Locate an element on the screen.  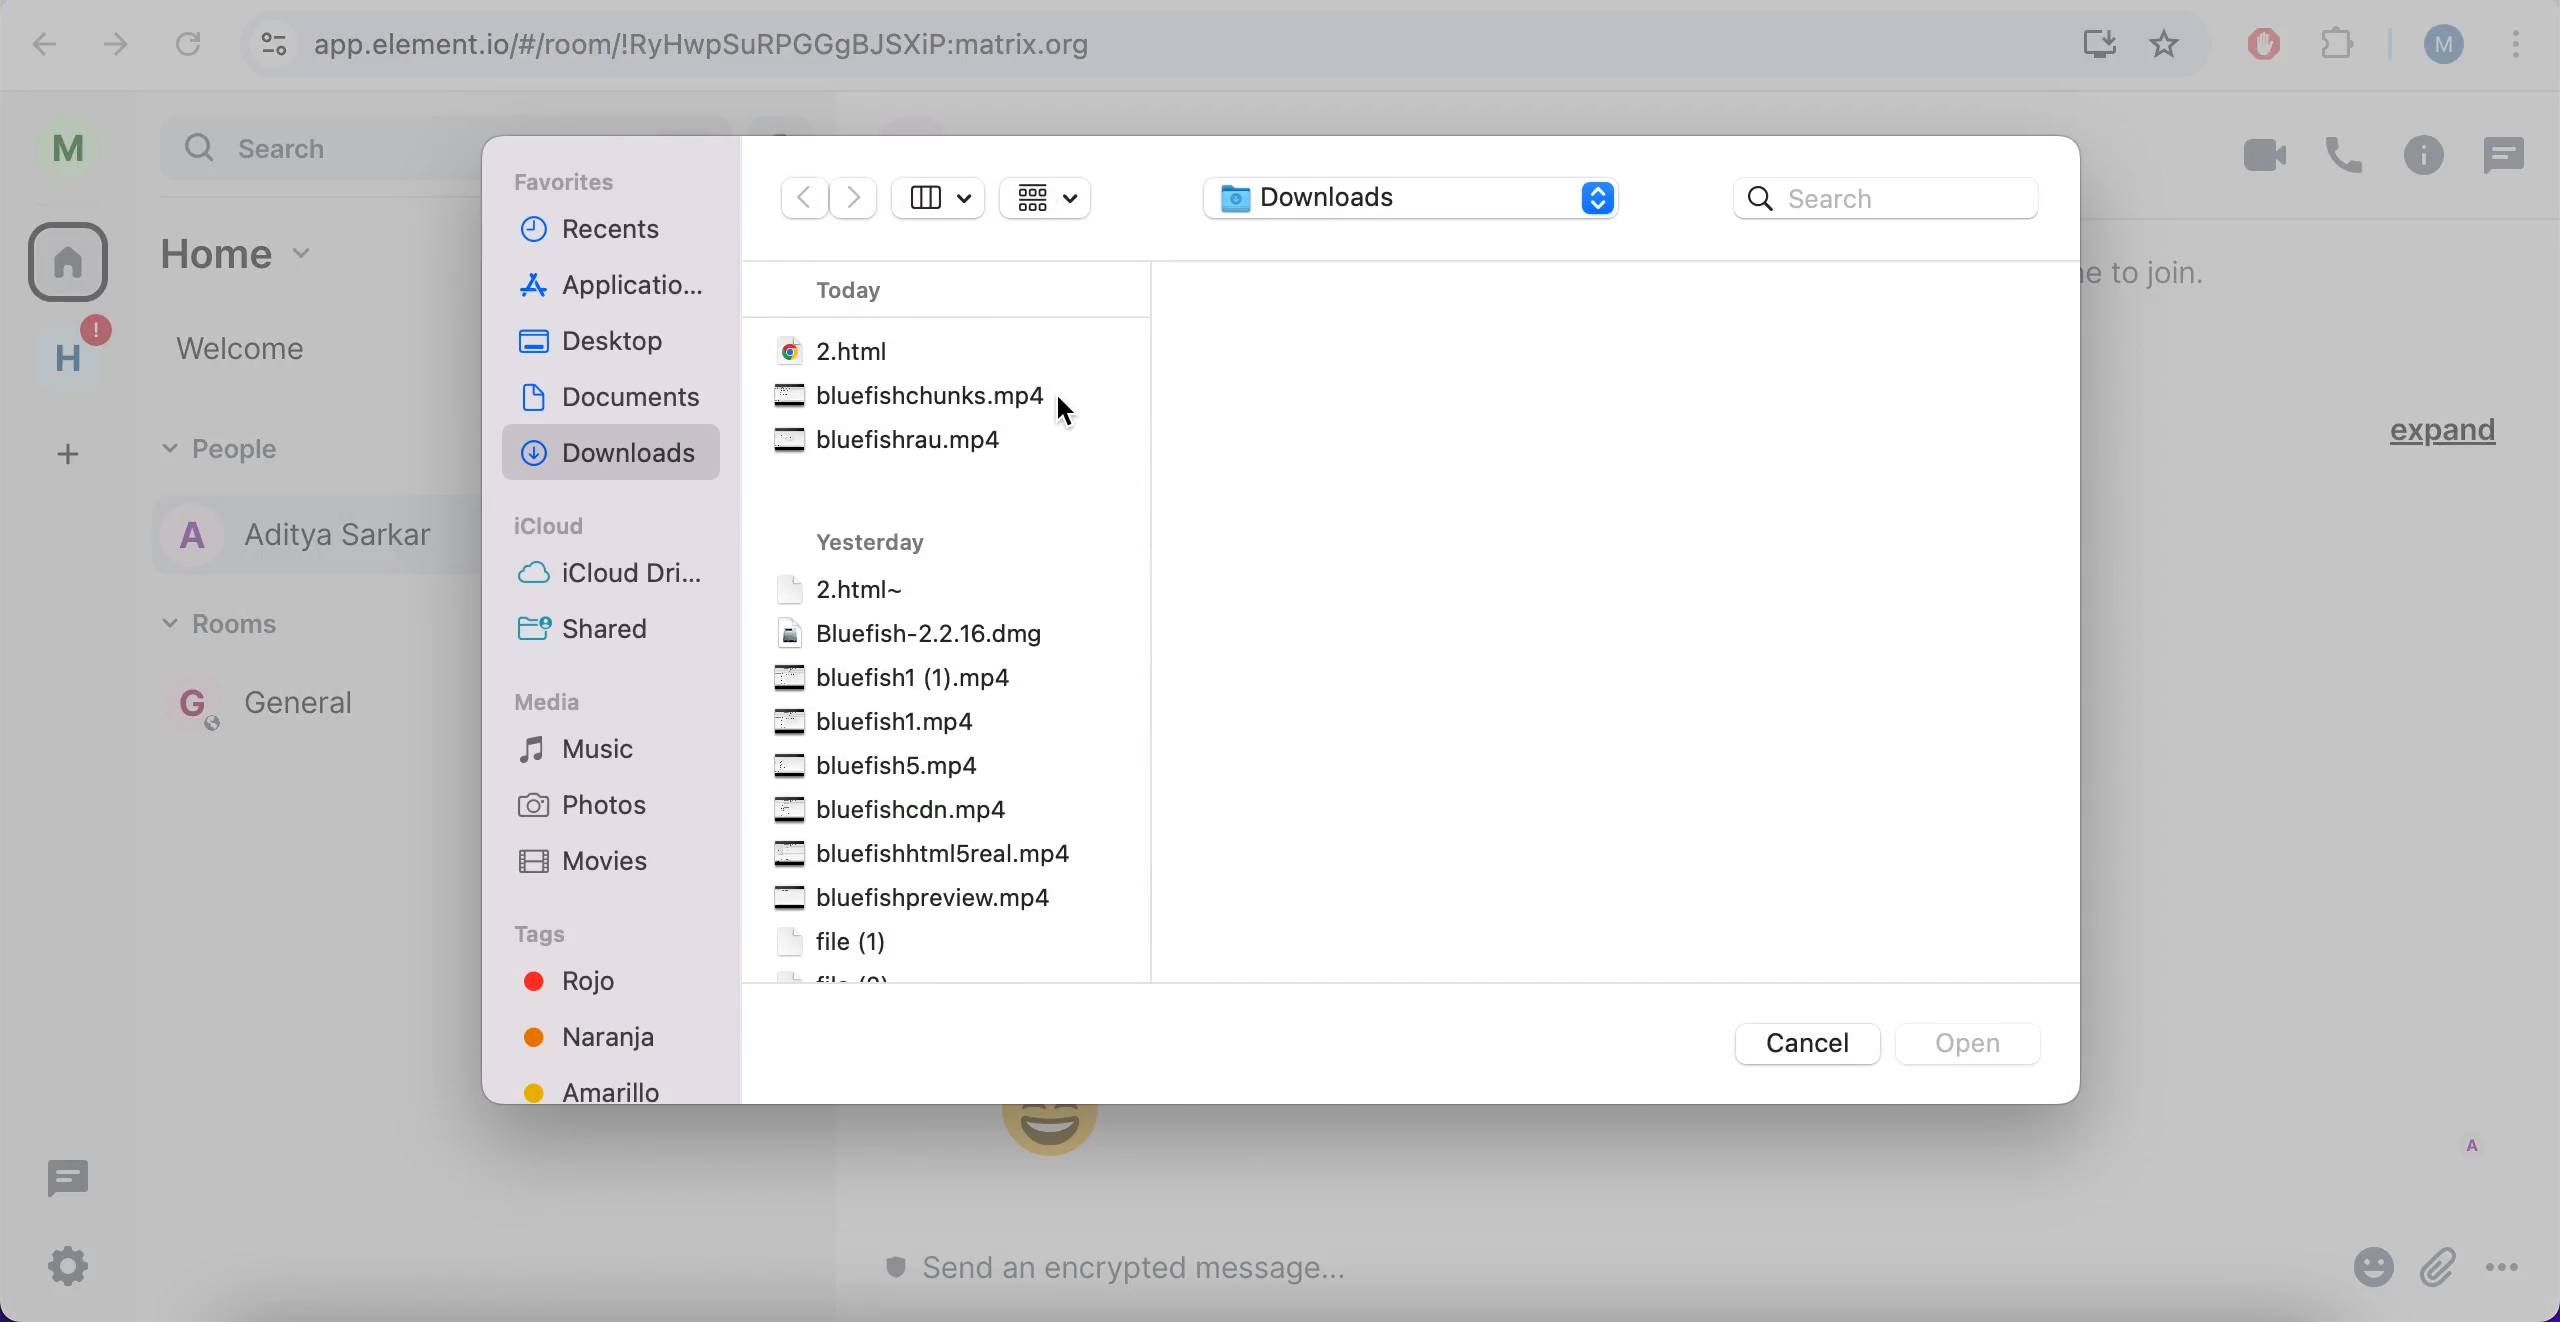
file is located at coordinates (876, 766).